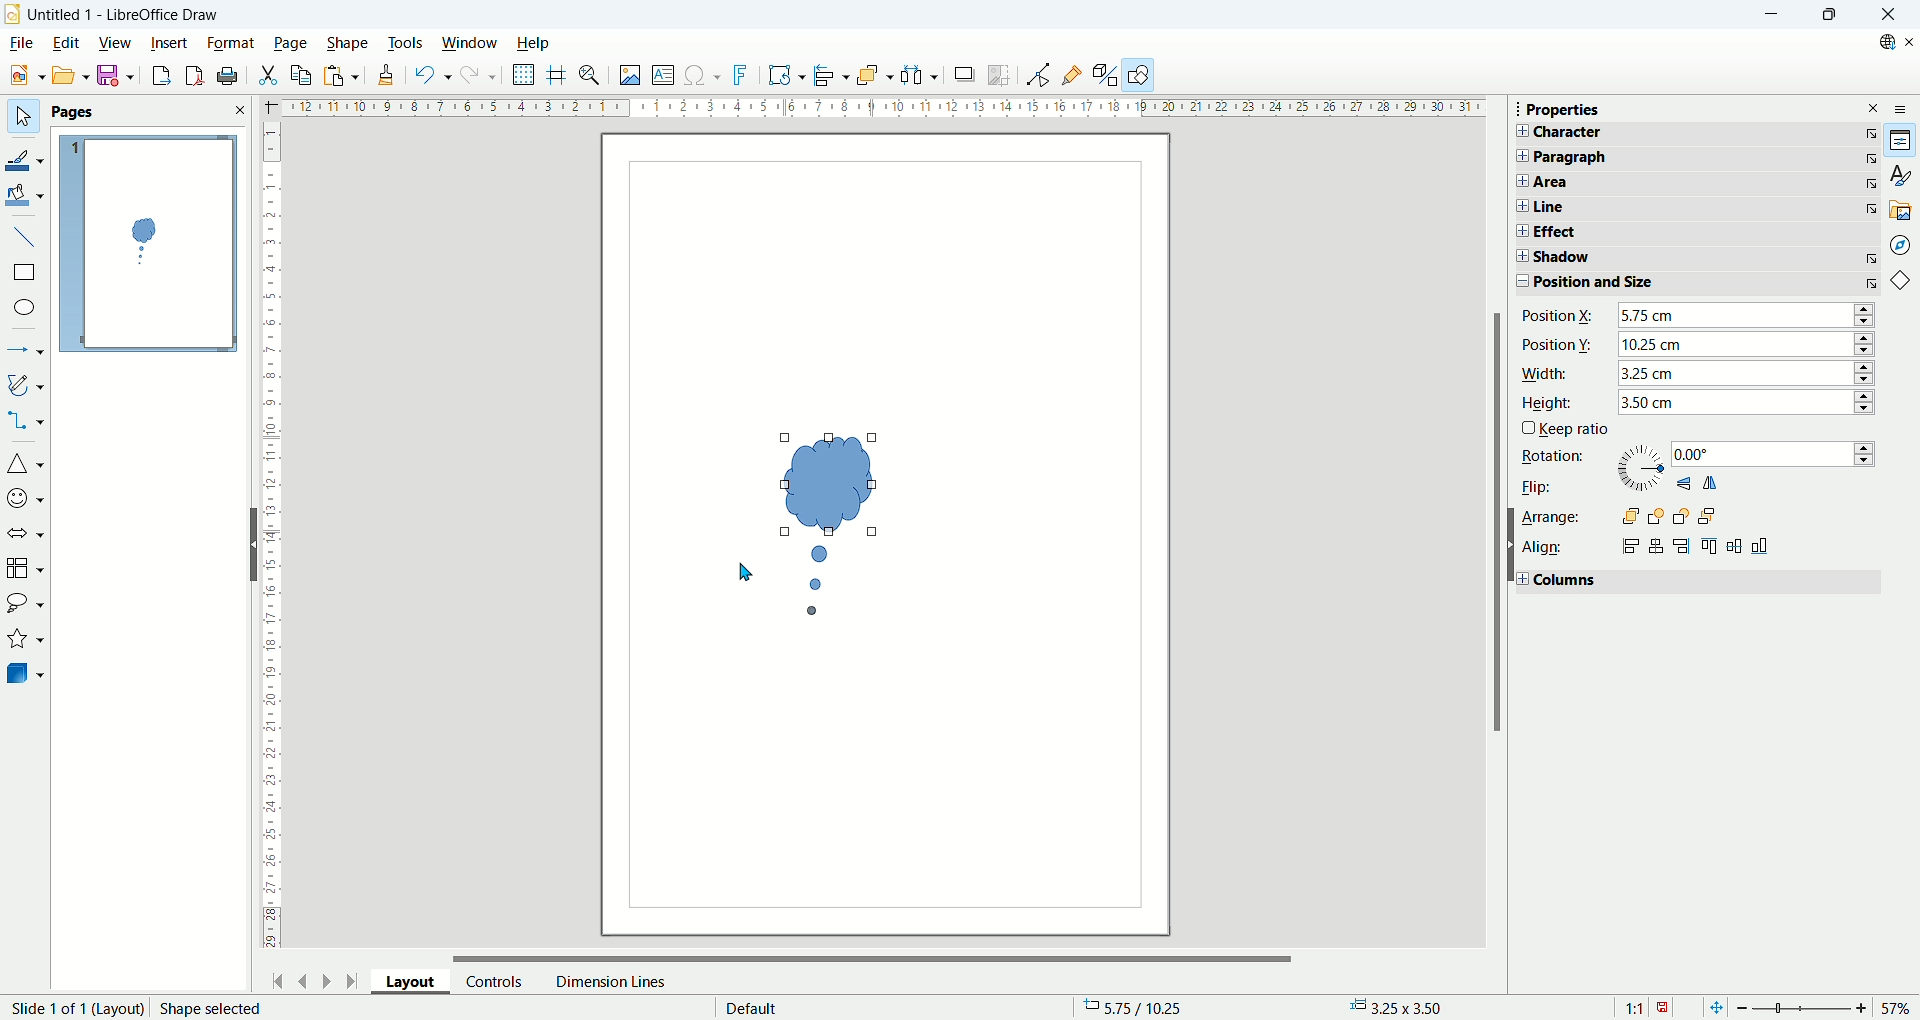 The image size is (1920, 1020). Describe the element at coordinates (156, 75) in the screenshot. I see `export` at that location.